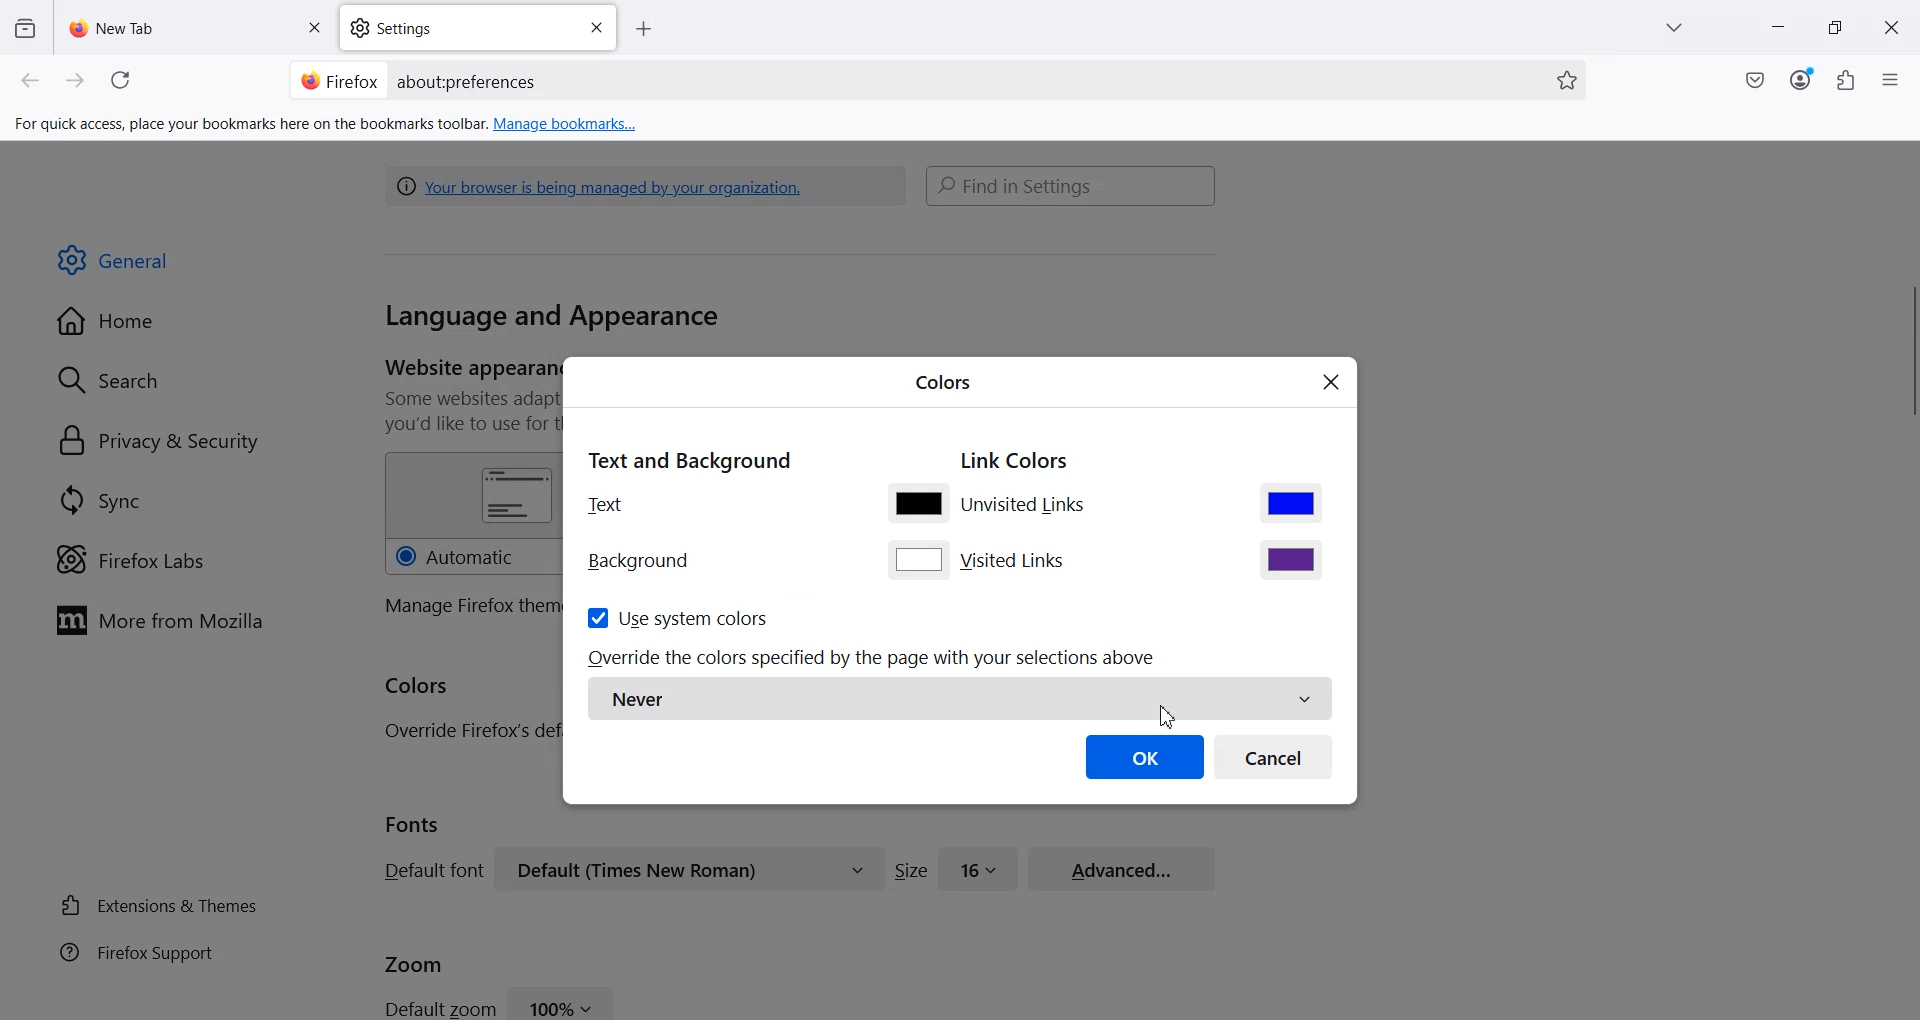 The width and height of the screenshot is (1920, 1020). I want to click on Visited Links, so click(1016, 561).